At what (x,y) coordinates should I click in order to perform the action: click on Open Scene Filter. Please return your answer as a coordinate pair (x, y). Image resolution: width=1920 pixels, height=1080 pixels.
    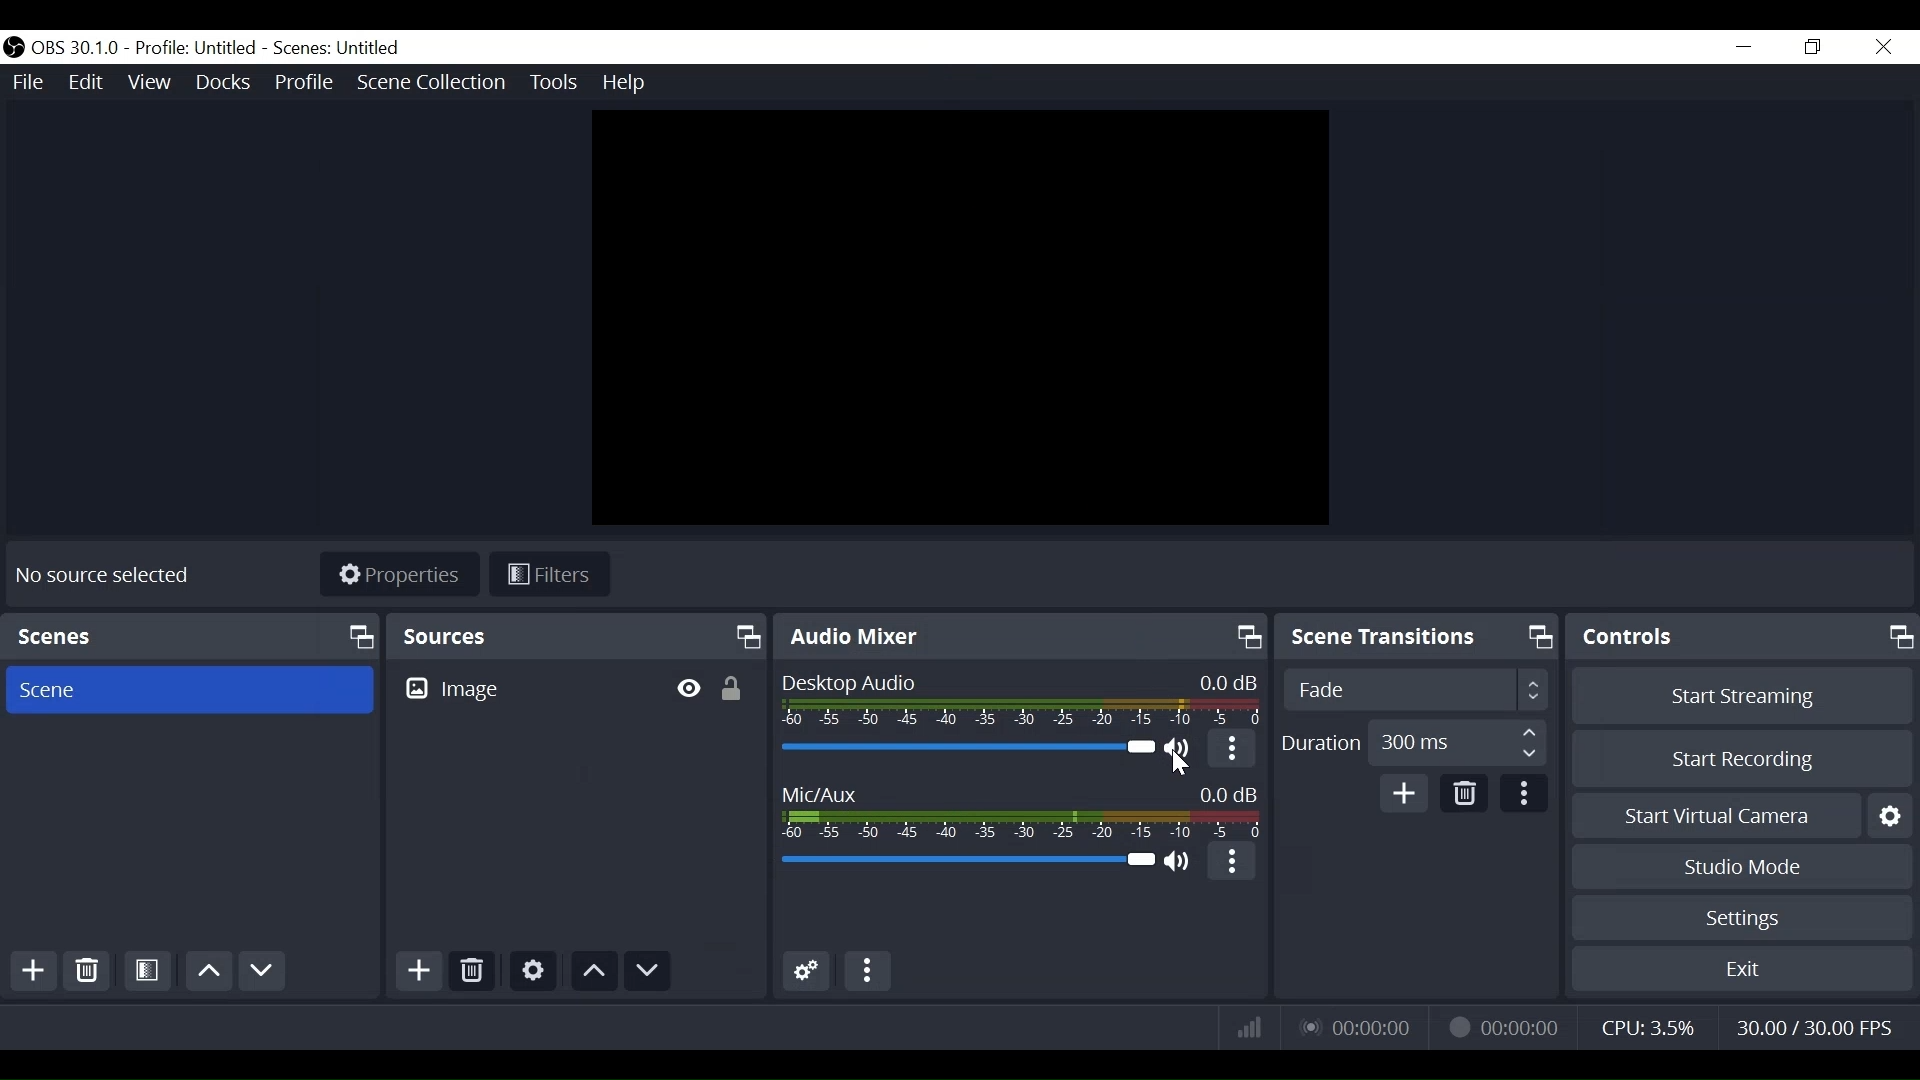
    Looking at the image, I should click on (147, 971).